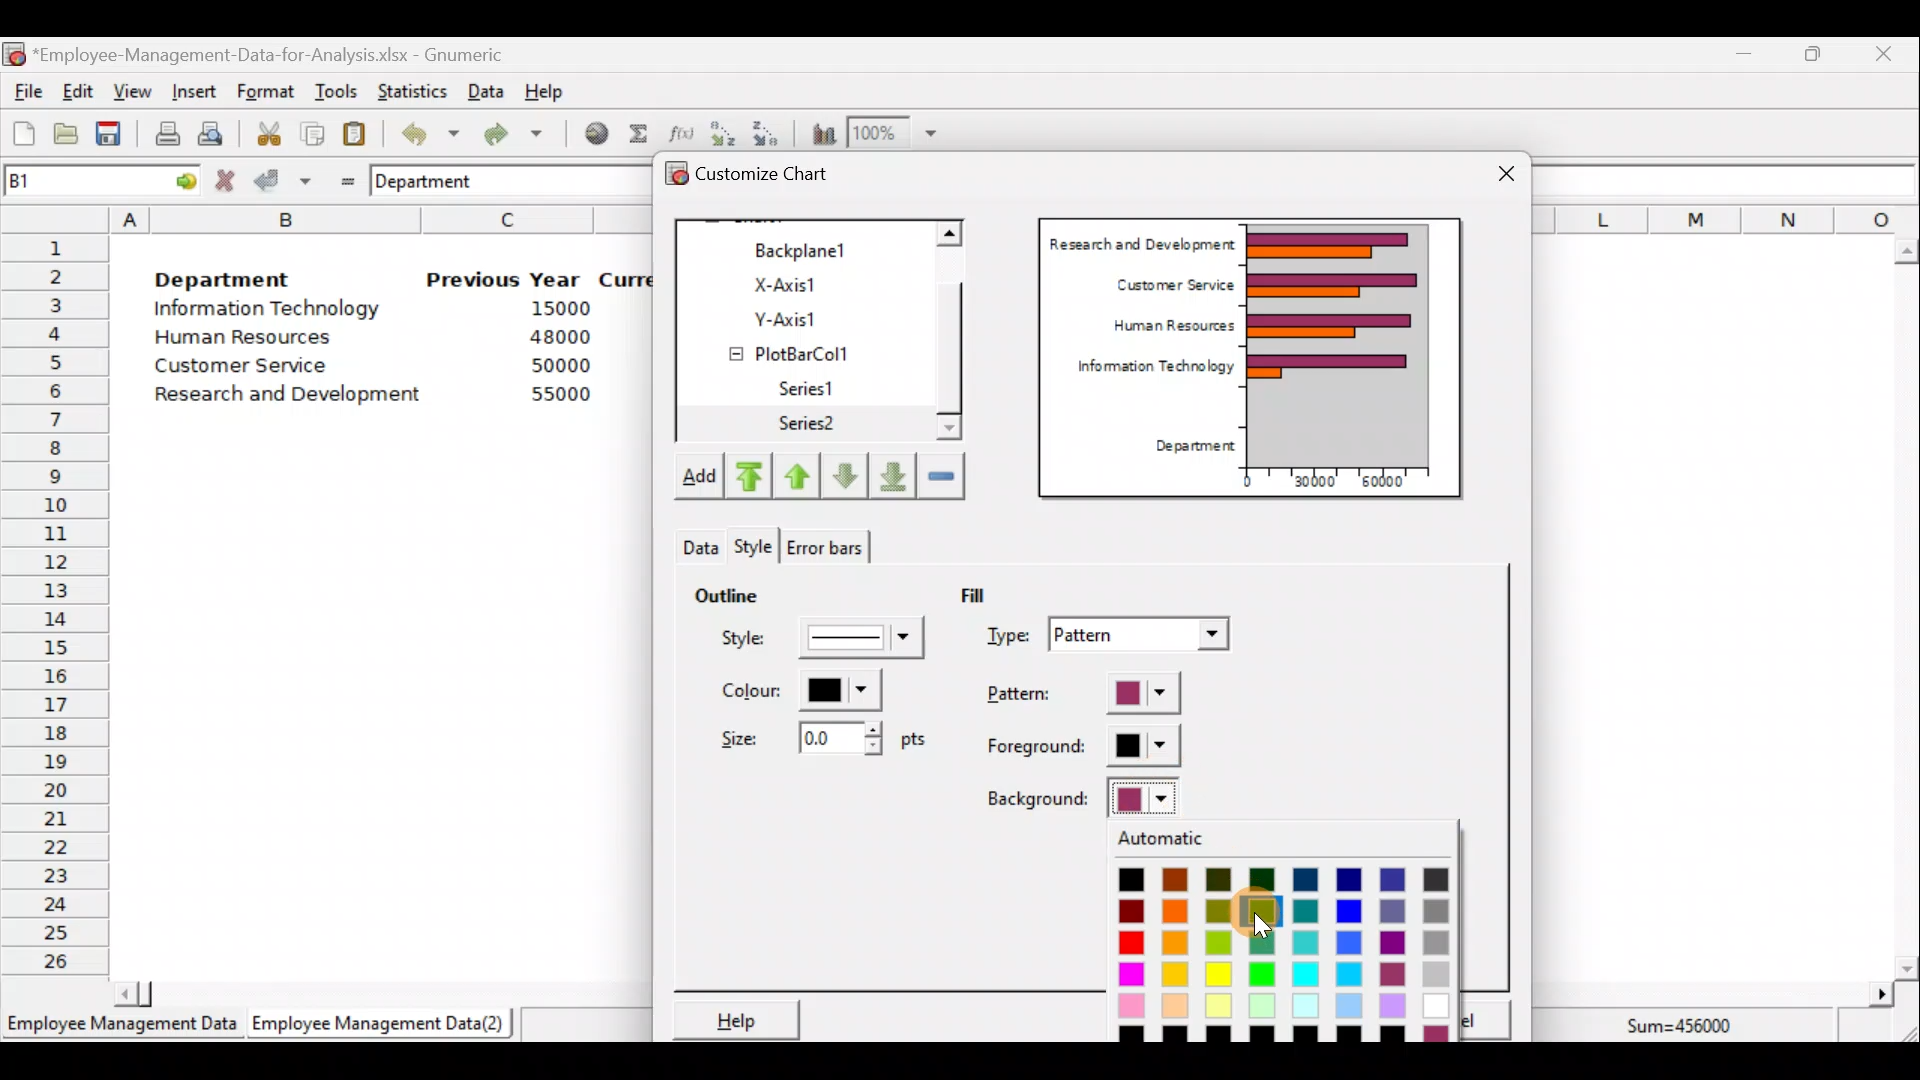 This screenshot has height=1080, width=1920. What do you see at coordinates (222, 274) in the screenshot?
I see `Department` at bounding box center [222, 274].